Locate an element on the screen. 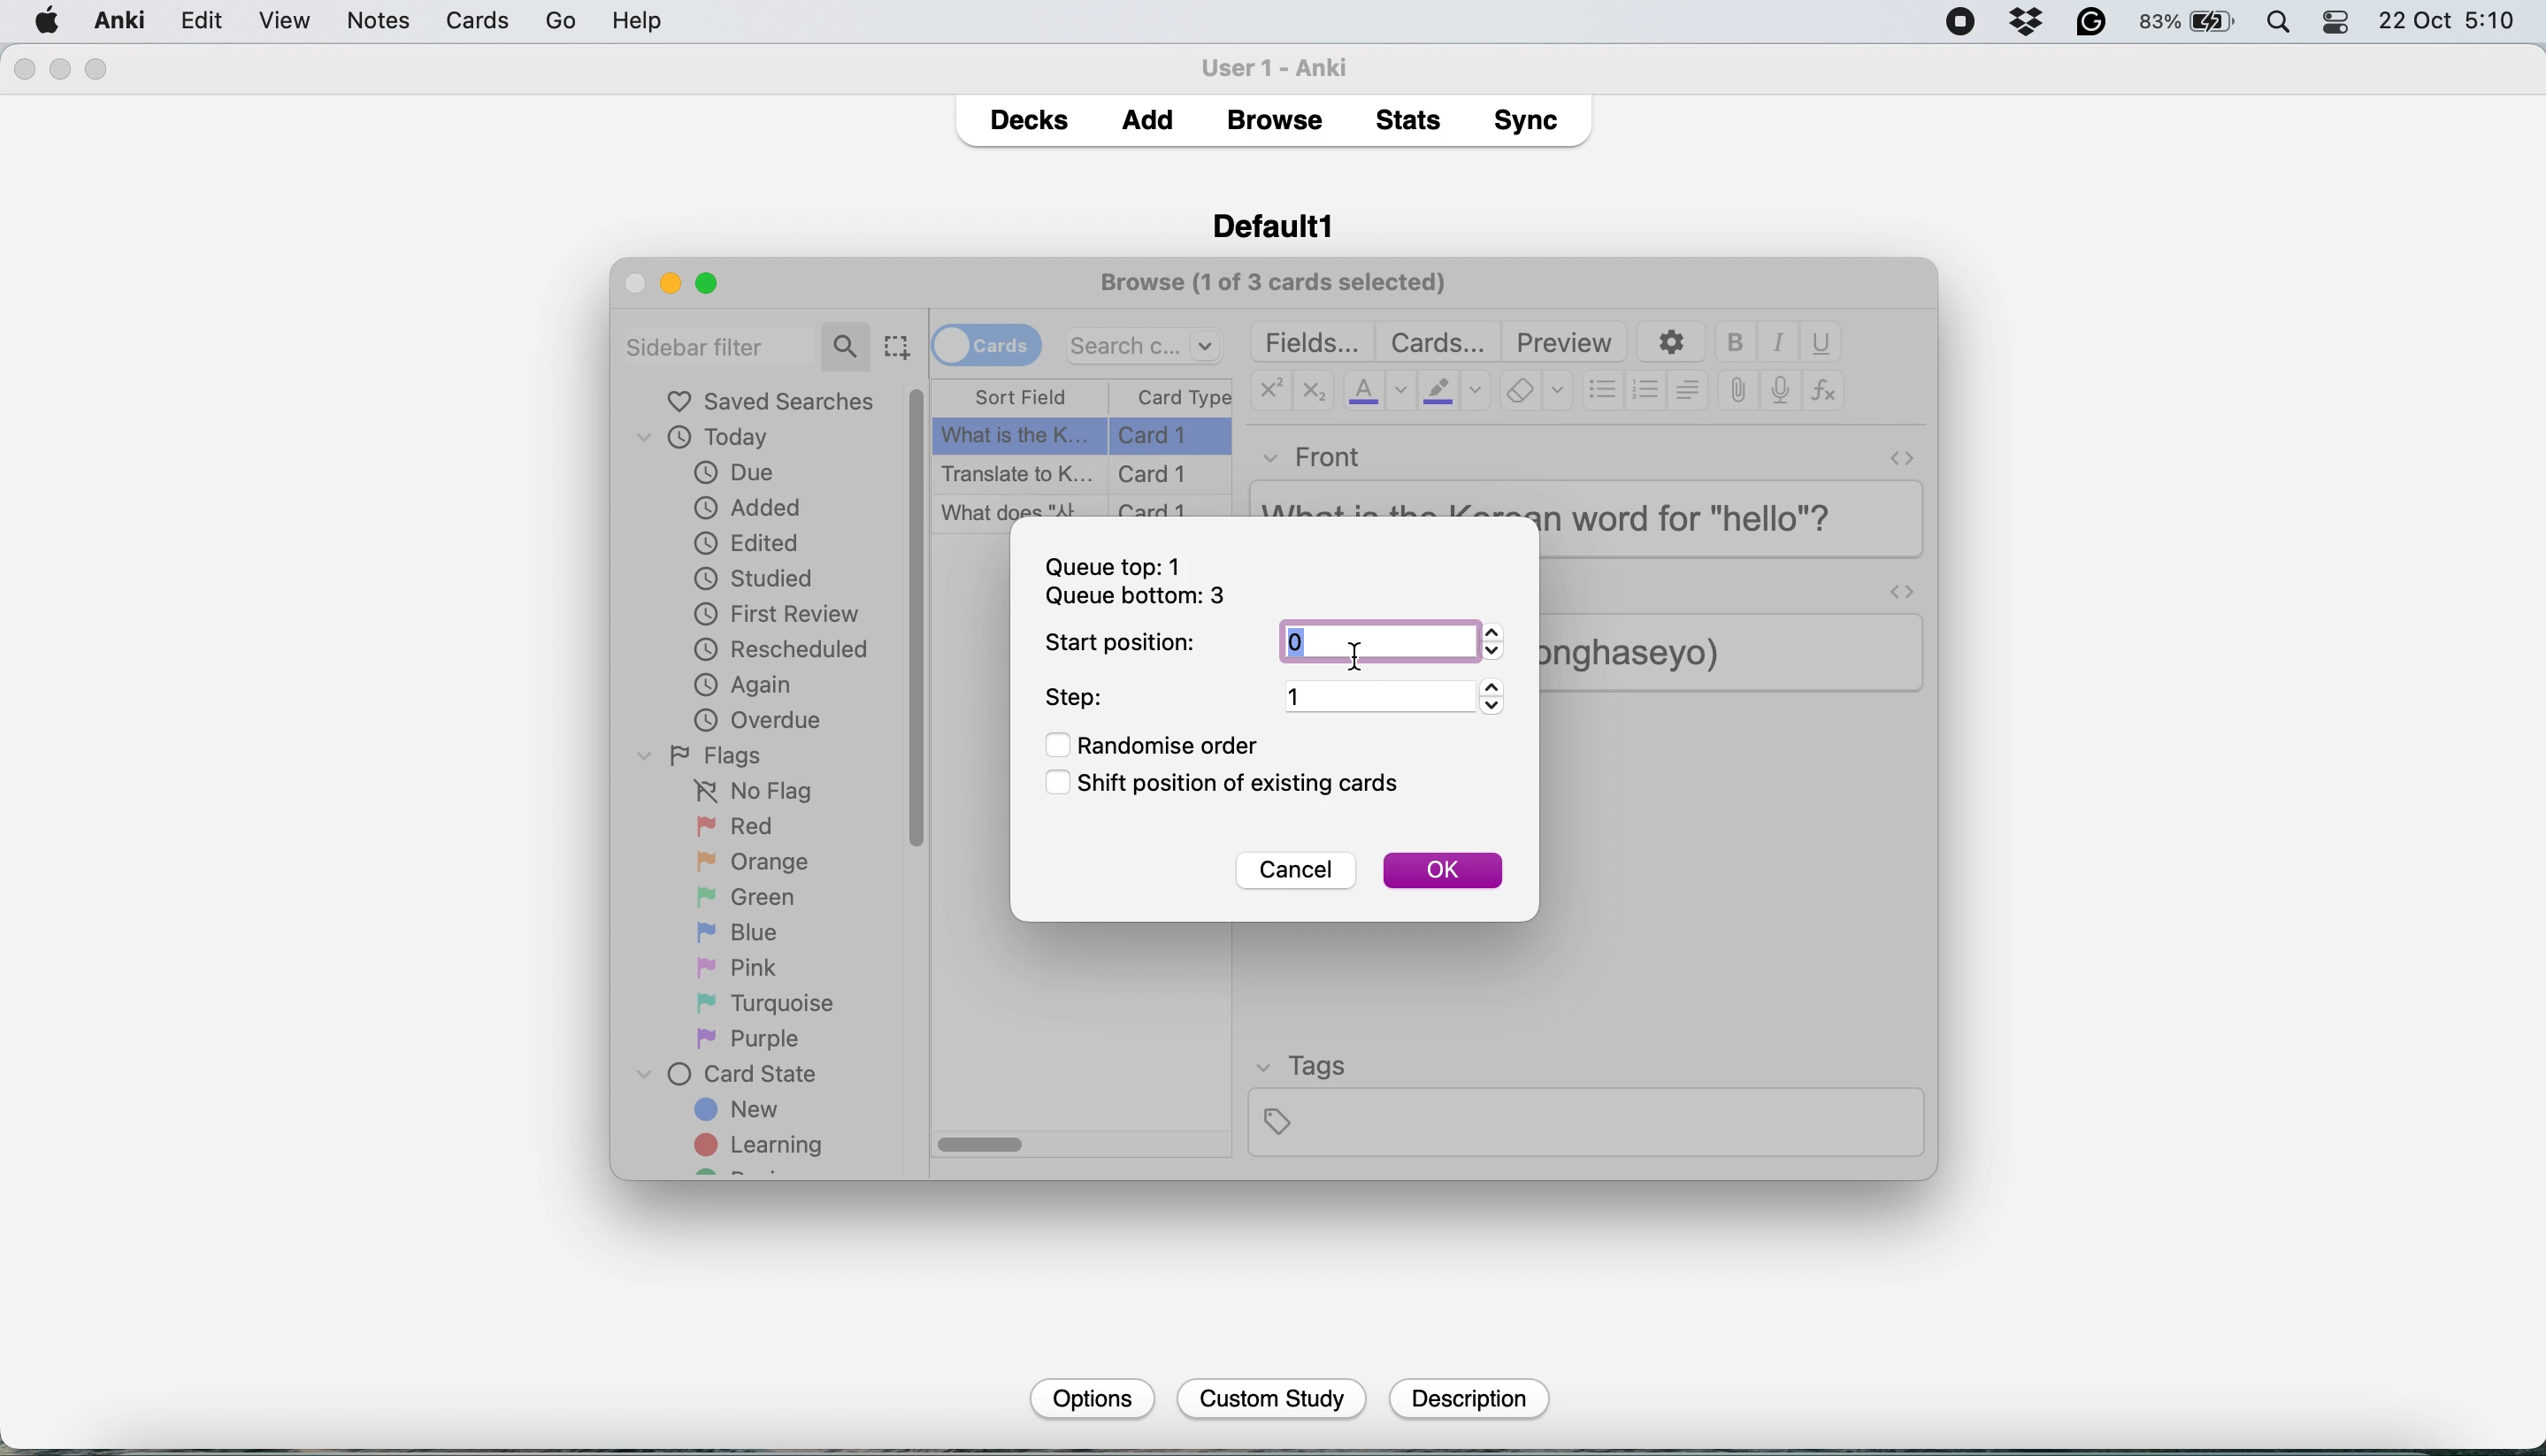  underline is located at coordinates (1821, 342).